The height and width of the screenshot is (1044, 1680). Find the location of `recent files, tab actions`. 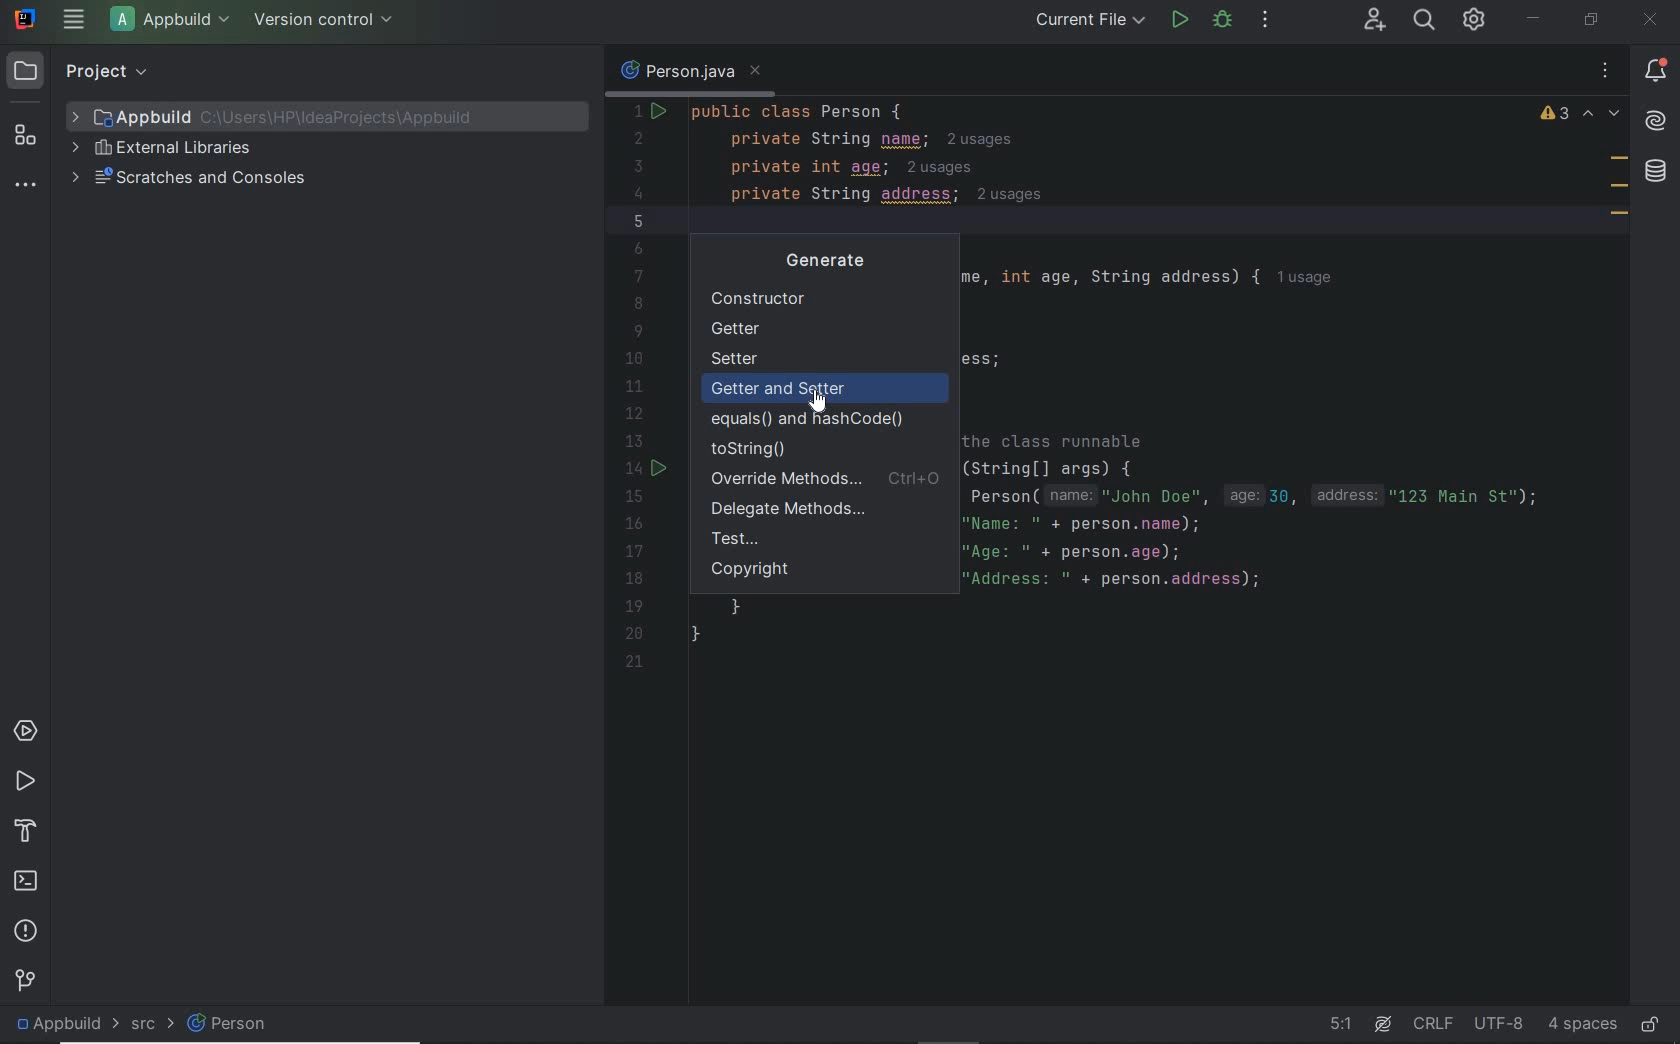

recent files, tab actions is located at coordinates (1605, 71).